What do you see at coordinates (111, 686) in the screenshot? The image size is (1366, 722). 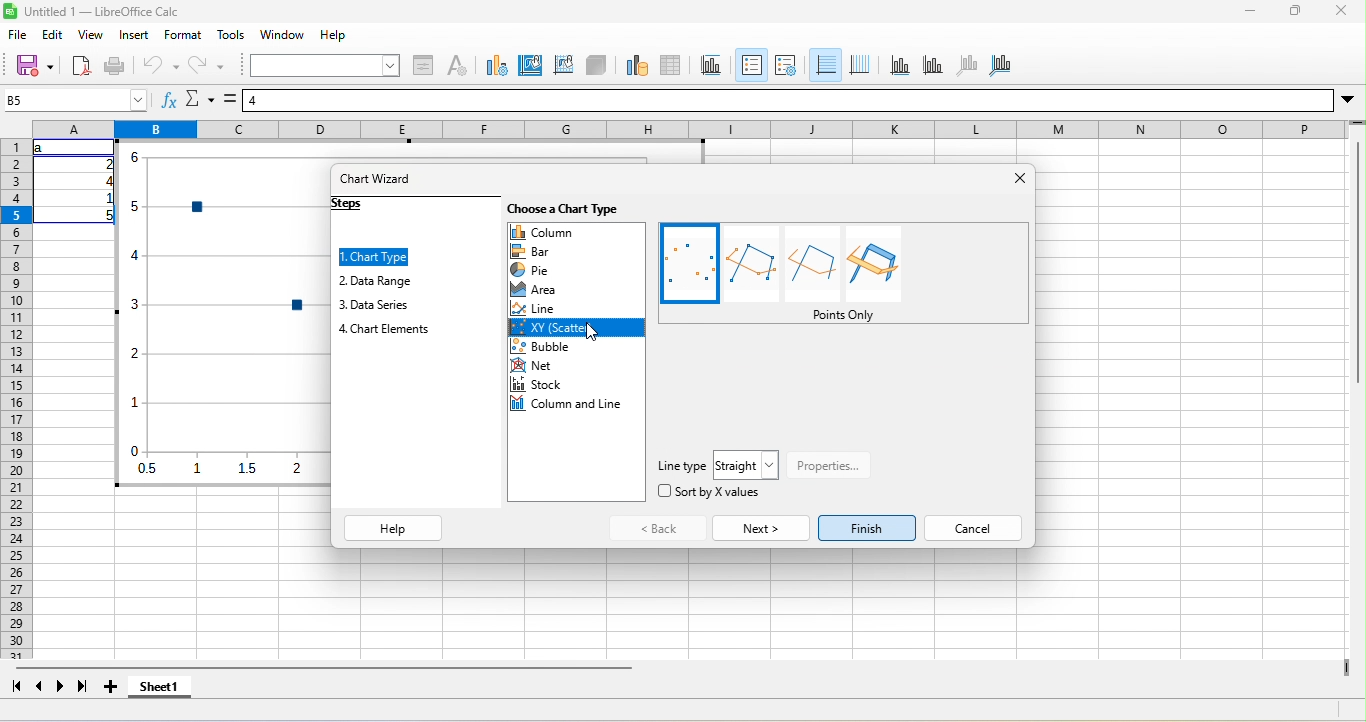 I see `add sheet` at bounding box center [111, 686].